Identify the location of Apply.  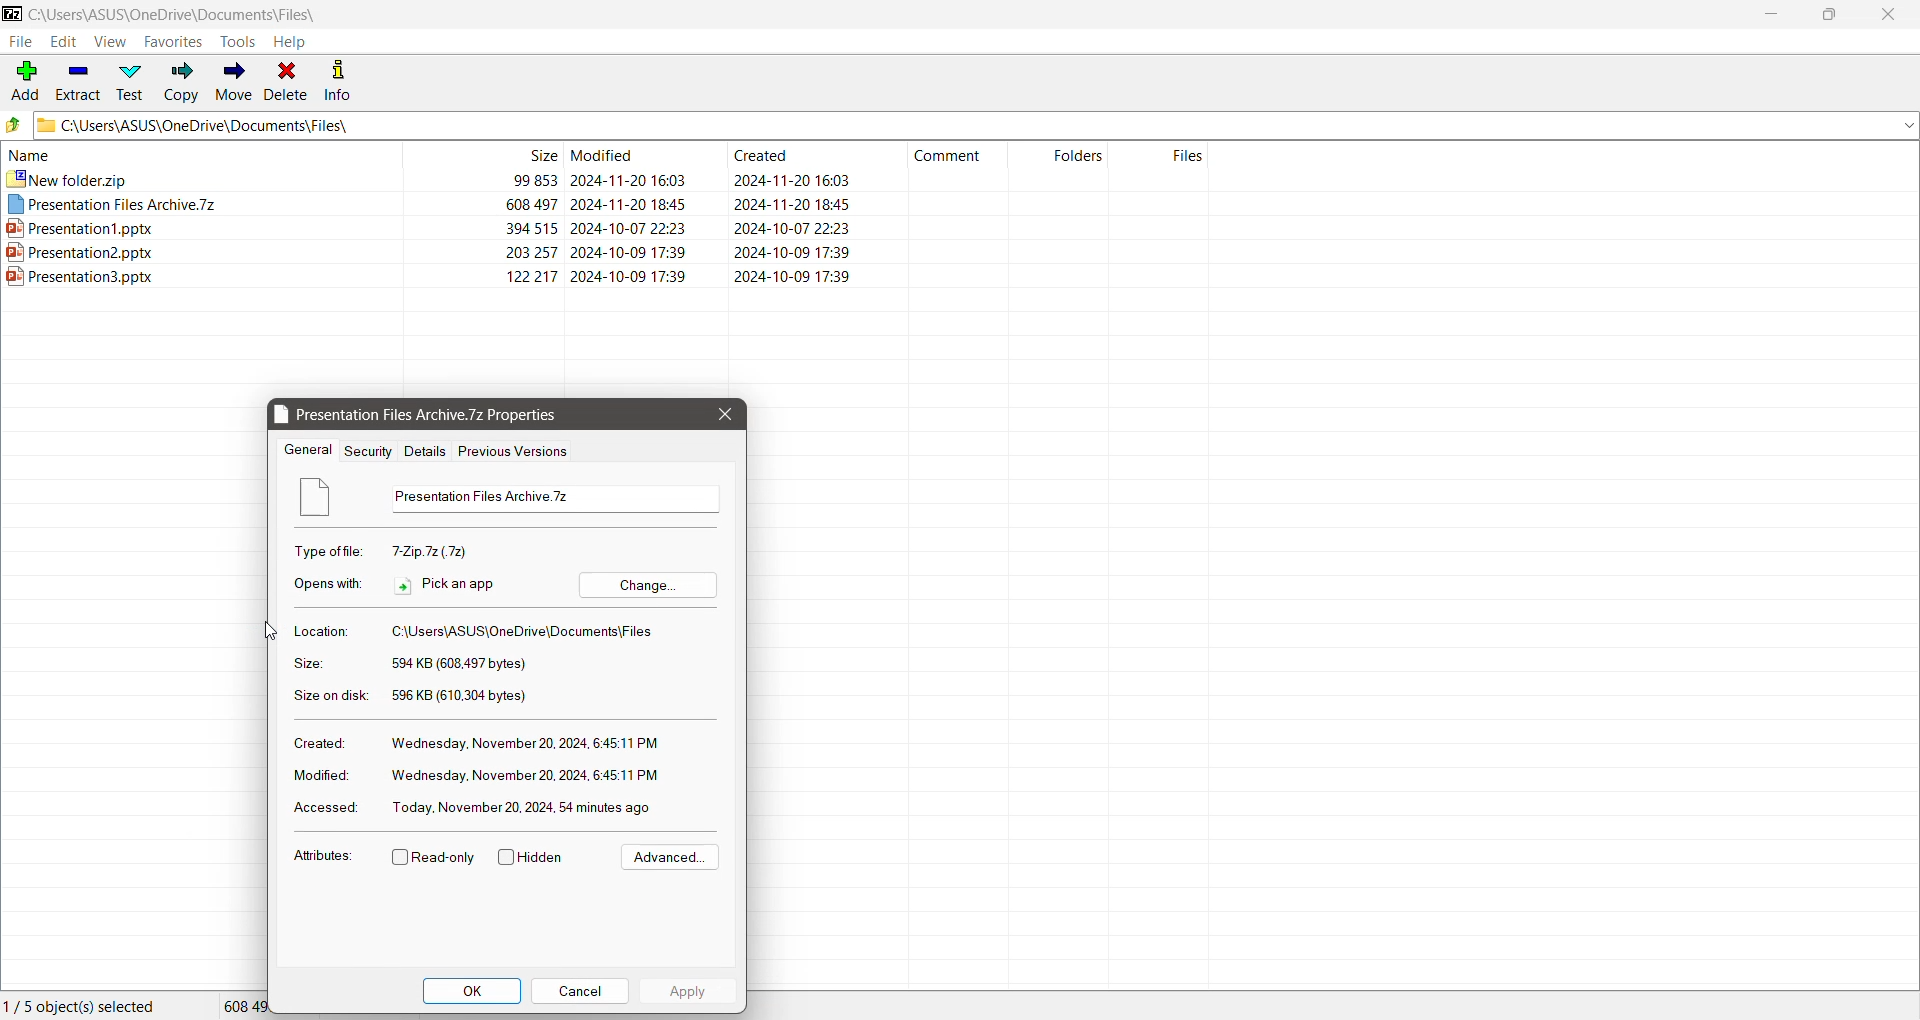
(688, 988).